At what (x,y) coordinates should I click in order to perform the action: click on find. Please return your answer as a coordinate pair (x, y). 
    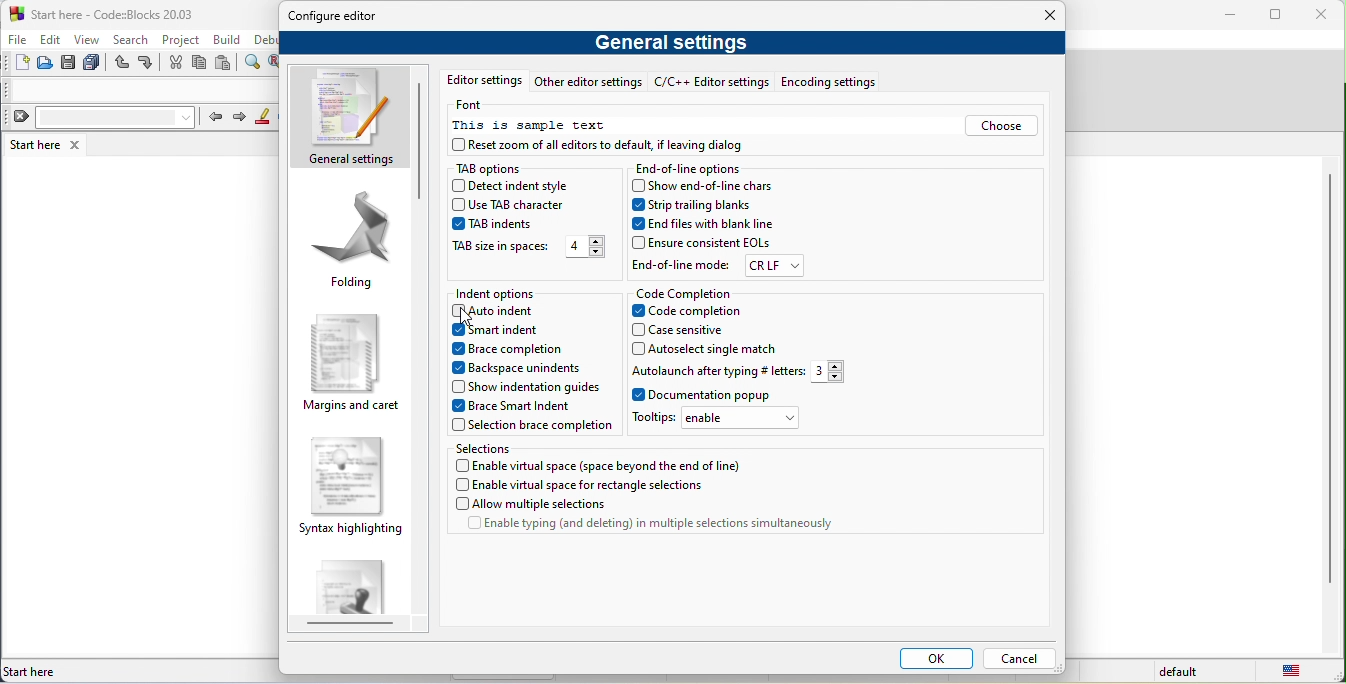
    Looking at the image, I should click on (254, 66).